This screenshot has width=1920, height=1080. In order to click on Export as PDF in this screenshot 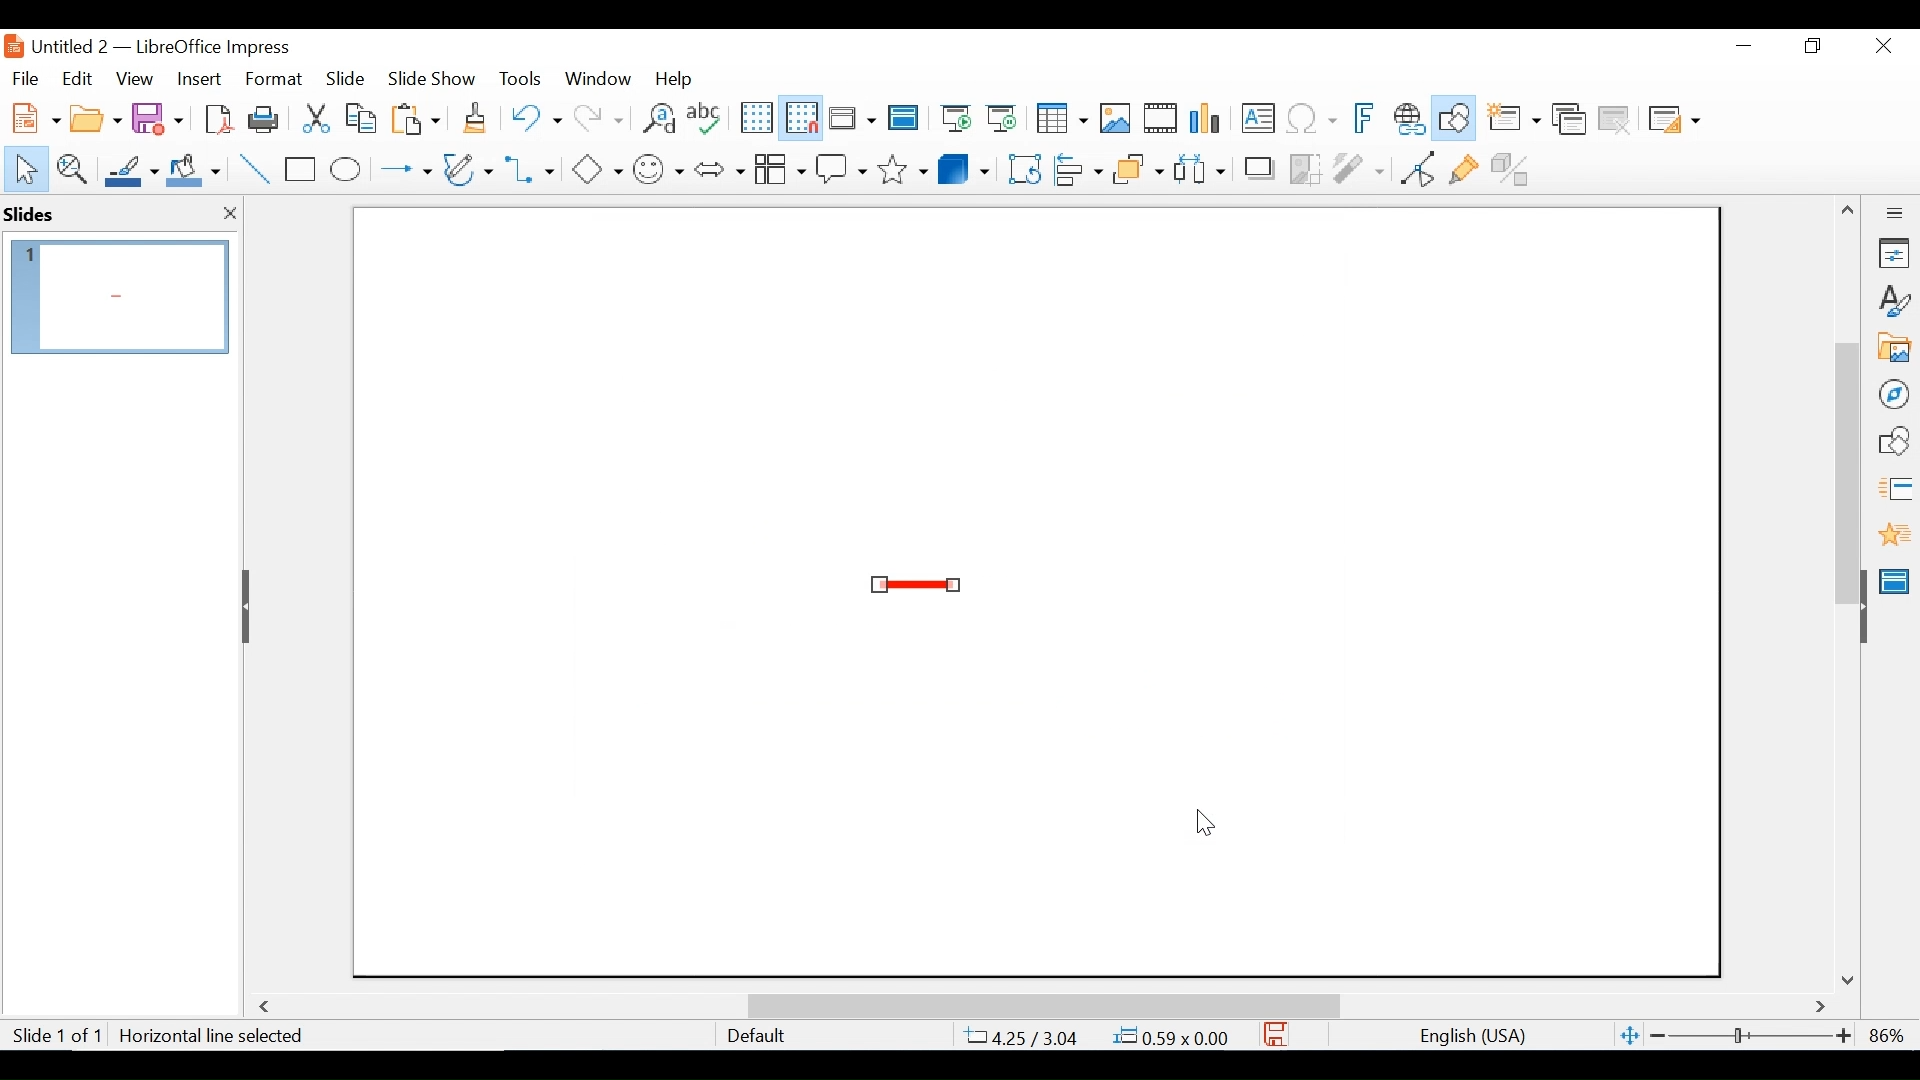, I will do `click(218, 117)`.